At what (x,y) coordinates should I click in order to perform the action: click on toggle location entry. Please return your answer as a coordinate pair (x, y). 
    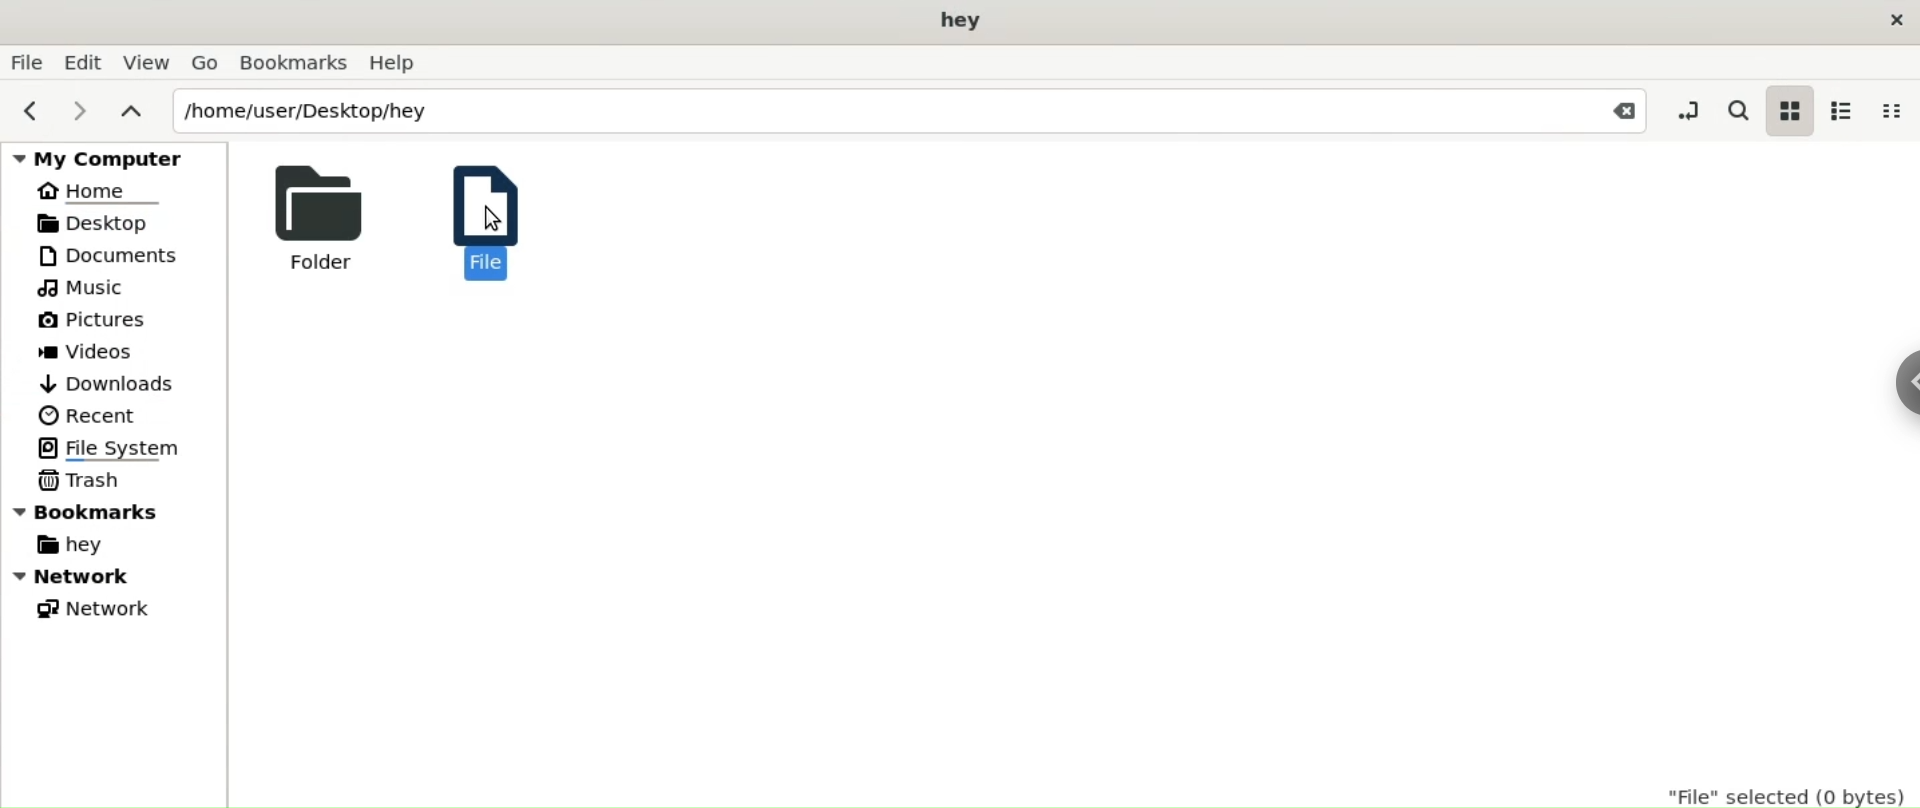
    Looking at the image, I should click on (1687, 110).